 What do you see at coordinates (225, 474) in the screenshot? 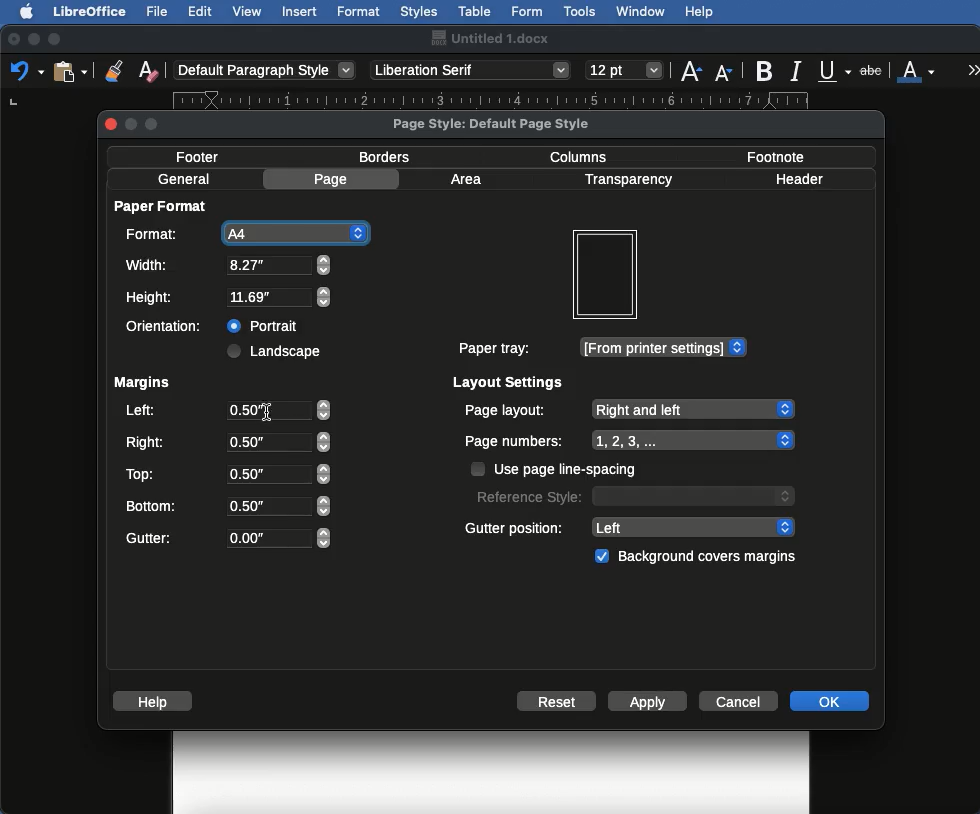
I see `Top` at bounding box center [225, 474].